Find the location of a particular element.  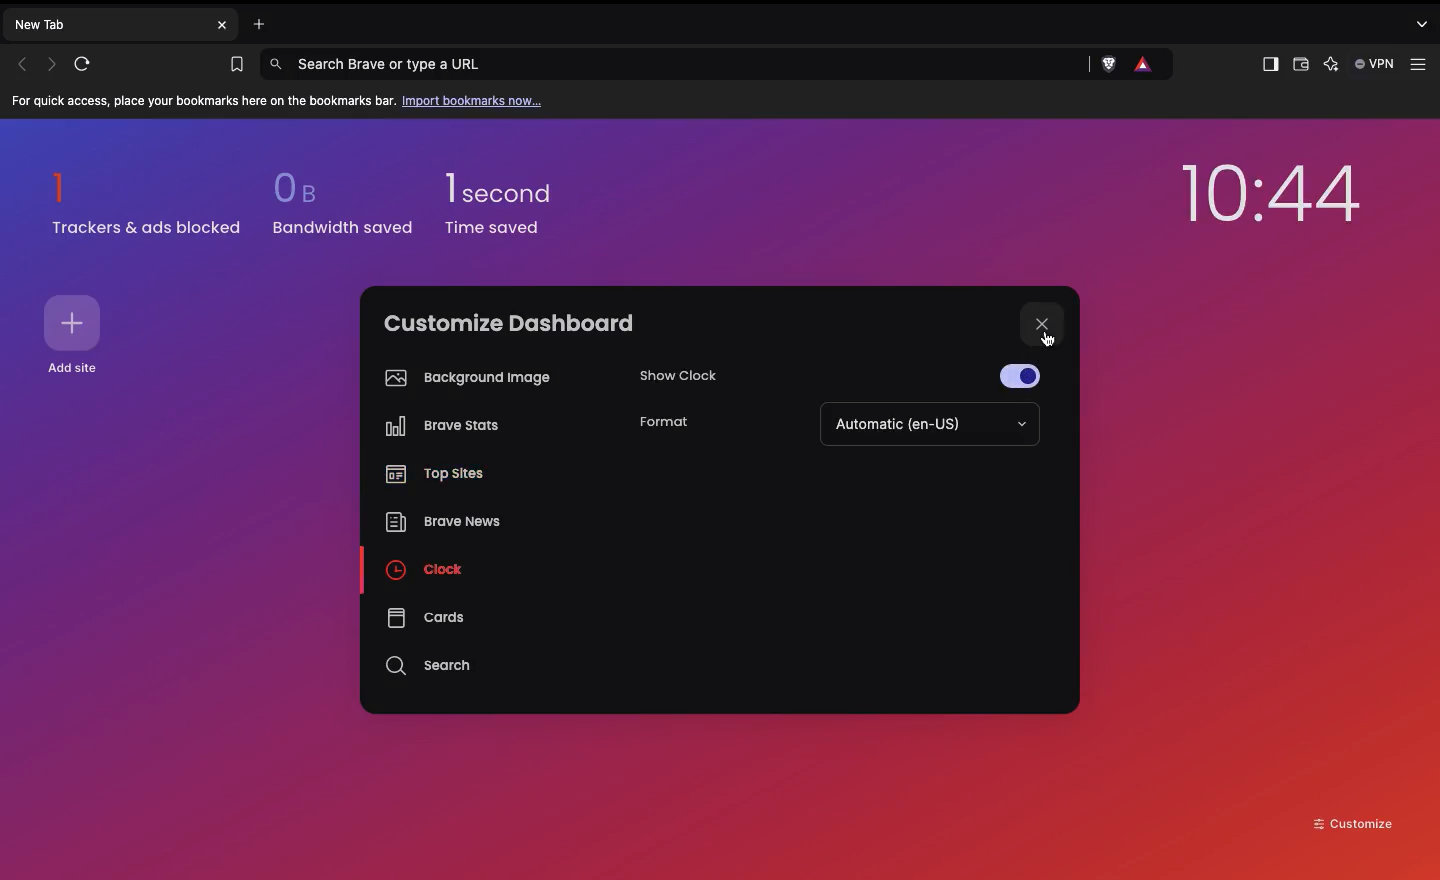

Customize and control Brave is located at coordinates (1422, 65).